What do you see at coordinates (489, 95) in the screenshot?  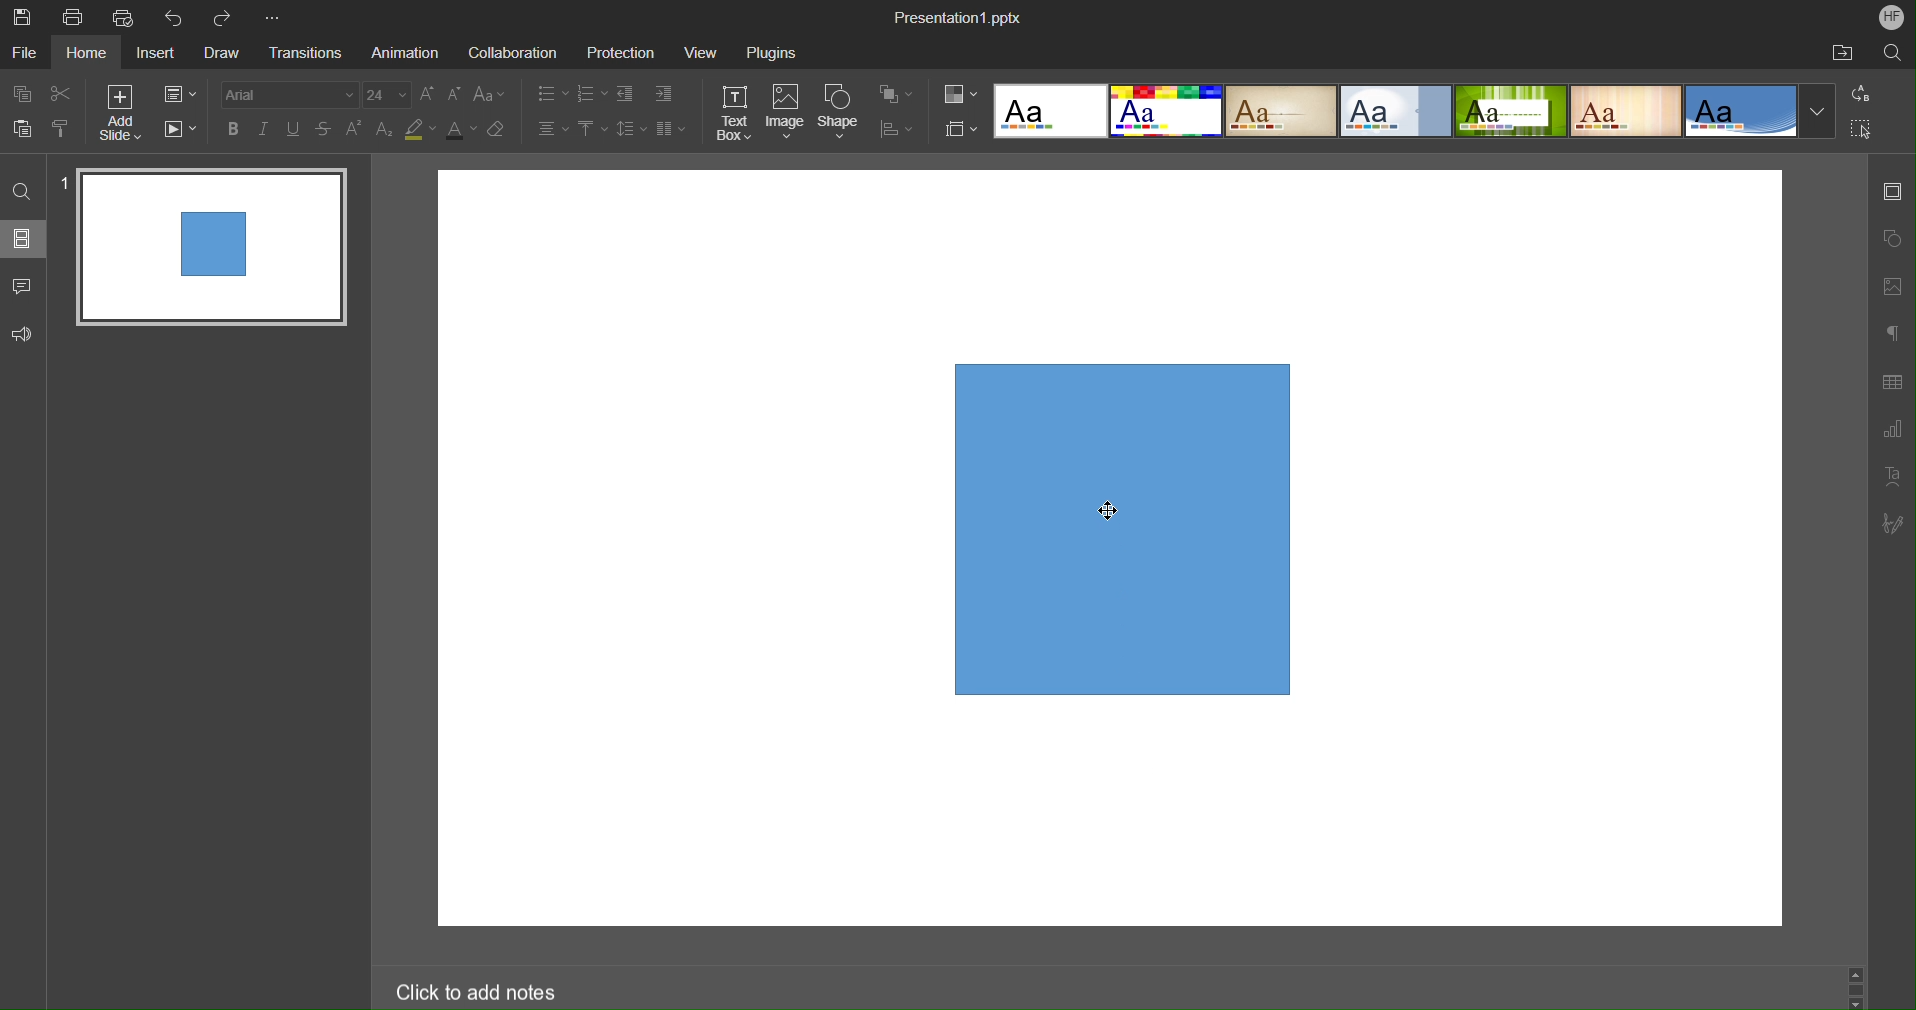 I see `Font Case Settings` at bounding box center [489, 95].